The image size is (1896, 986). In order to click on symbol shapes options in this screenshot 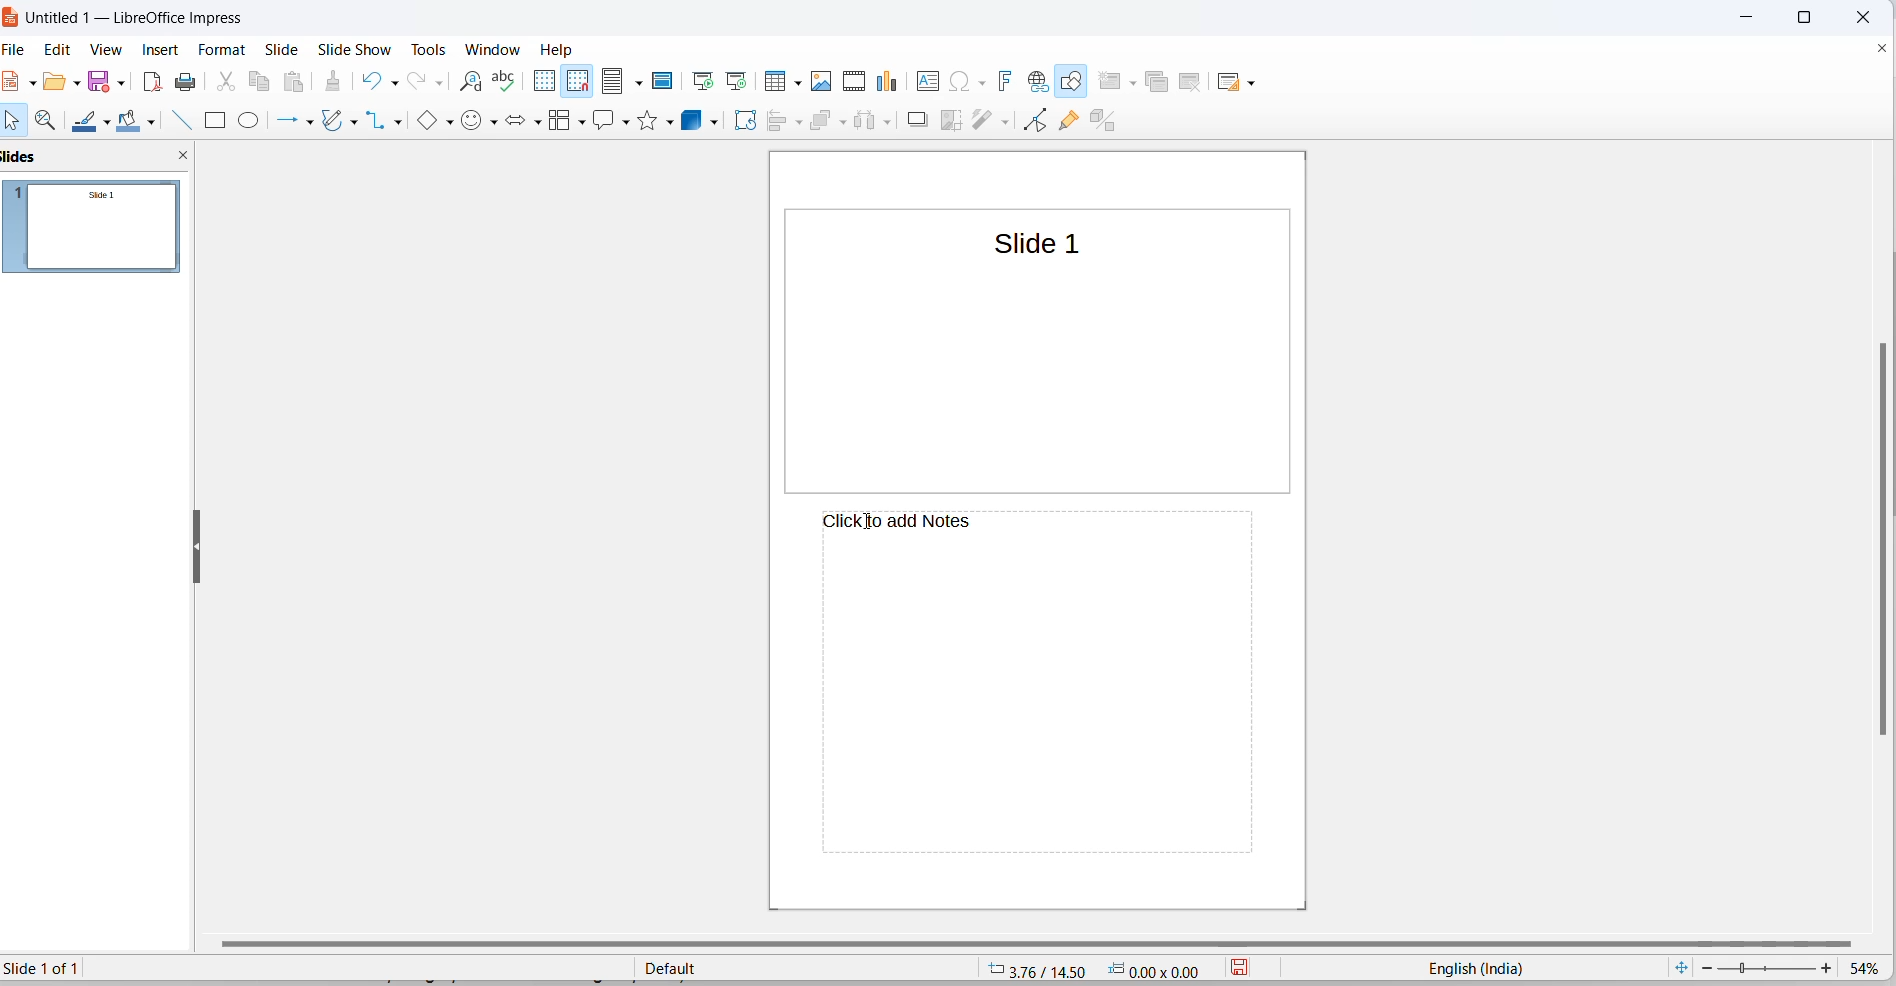, I will do `click(495, 124)`.